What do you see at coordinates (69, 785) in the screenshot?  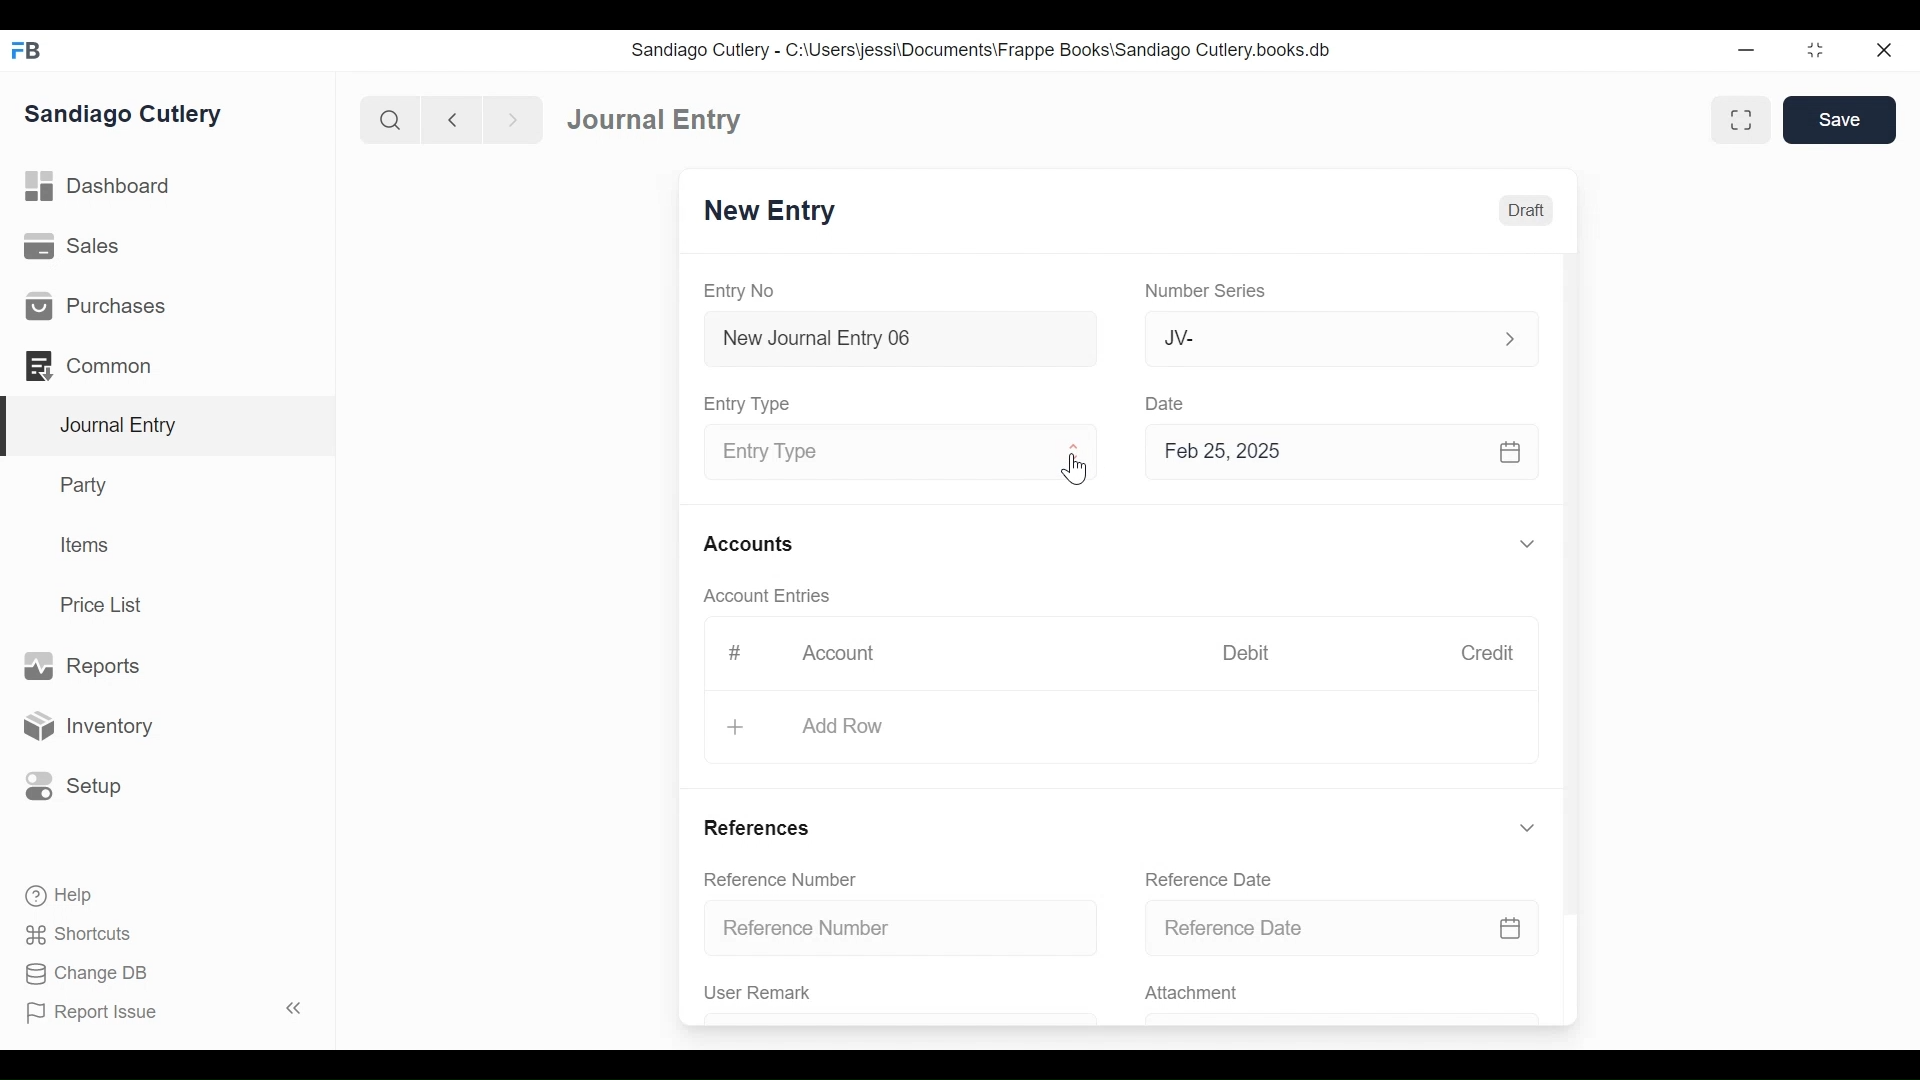 I see `Setup` at bounding box center [69, 785].